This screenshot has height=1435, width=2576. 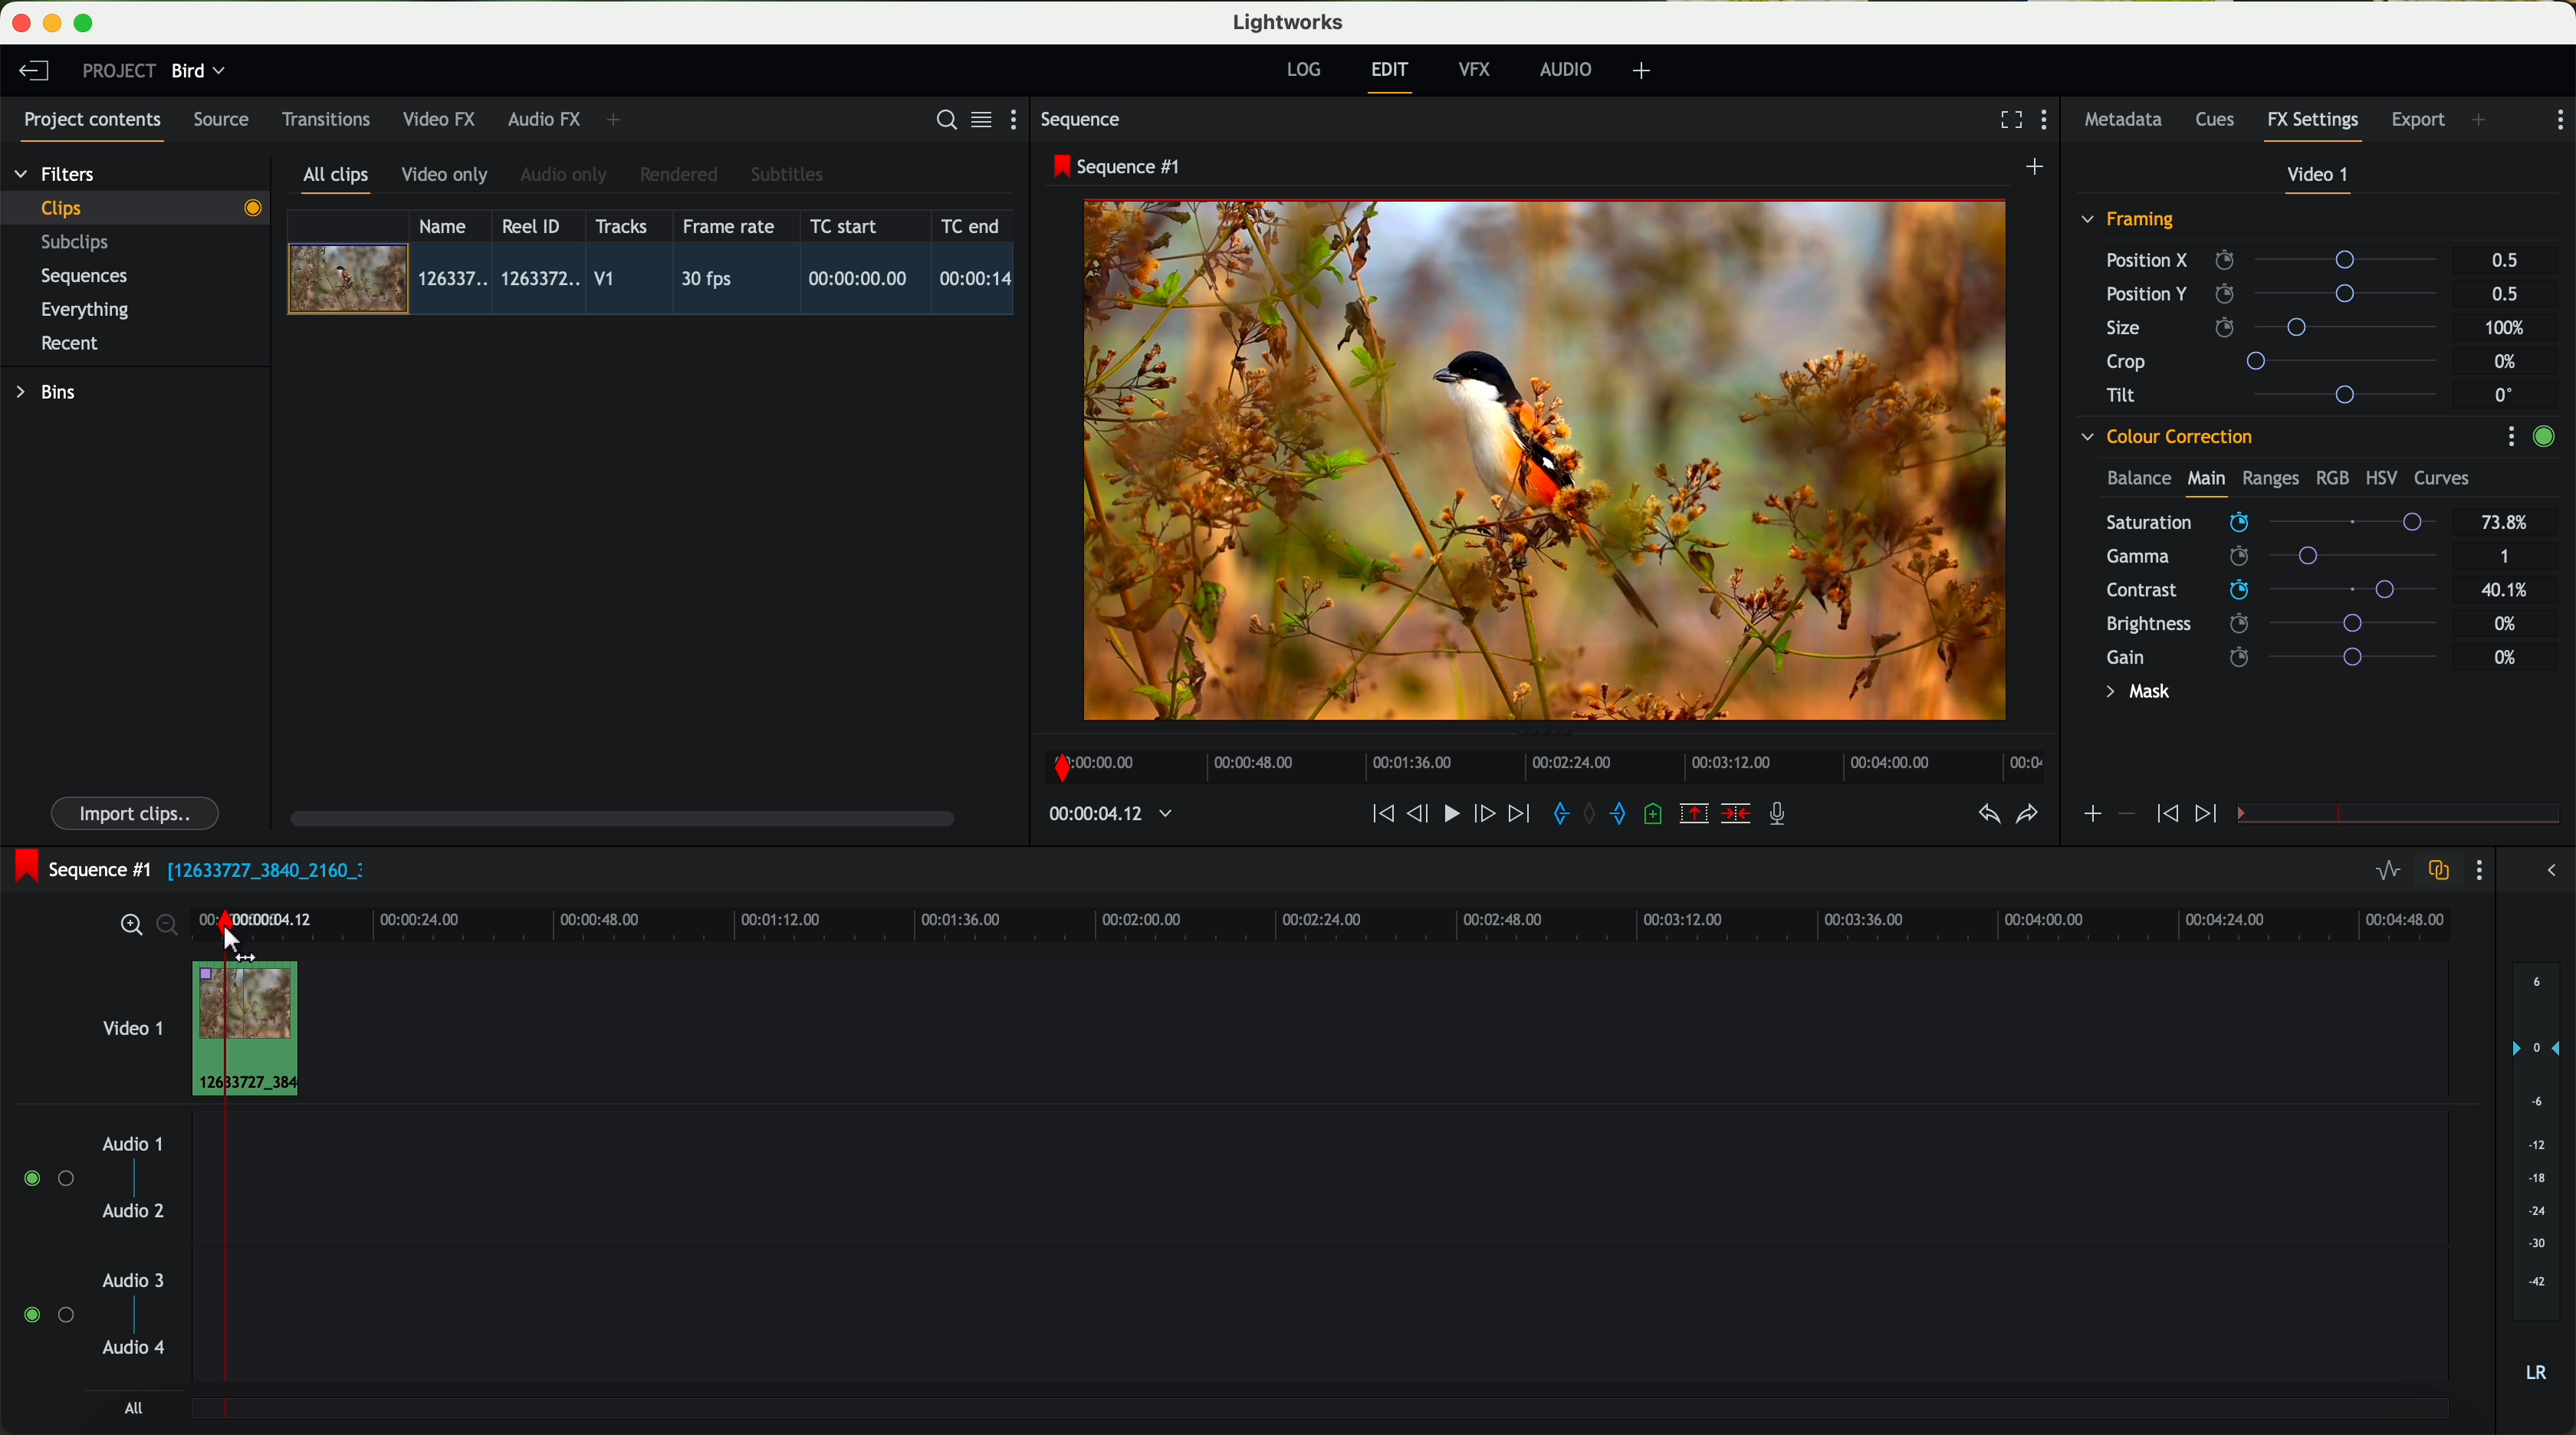 I want to click on click on video, so click(x=657, y=282).